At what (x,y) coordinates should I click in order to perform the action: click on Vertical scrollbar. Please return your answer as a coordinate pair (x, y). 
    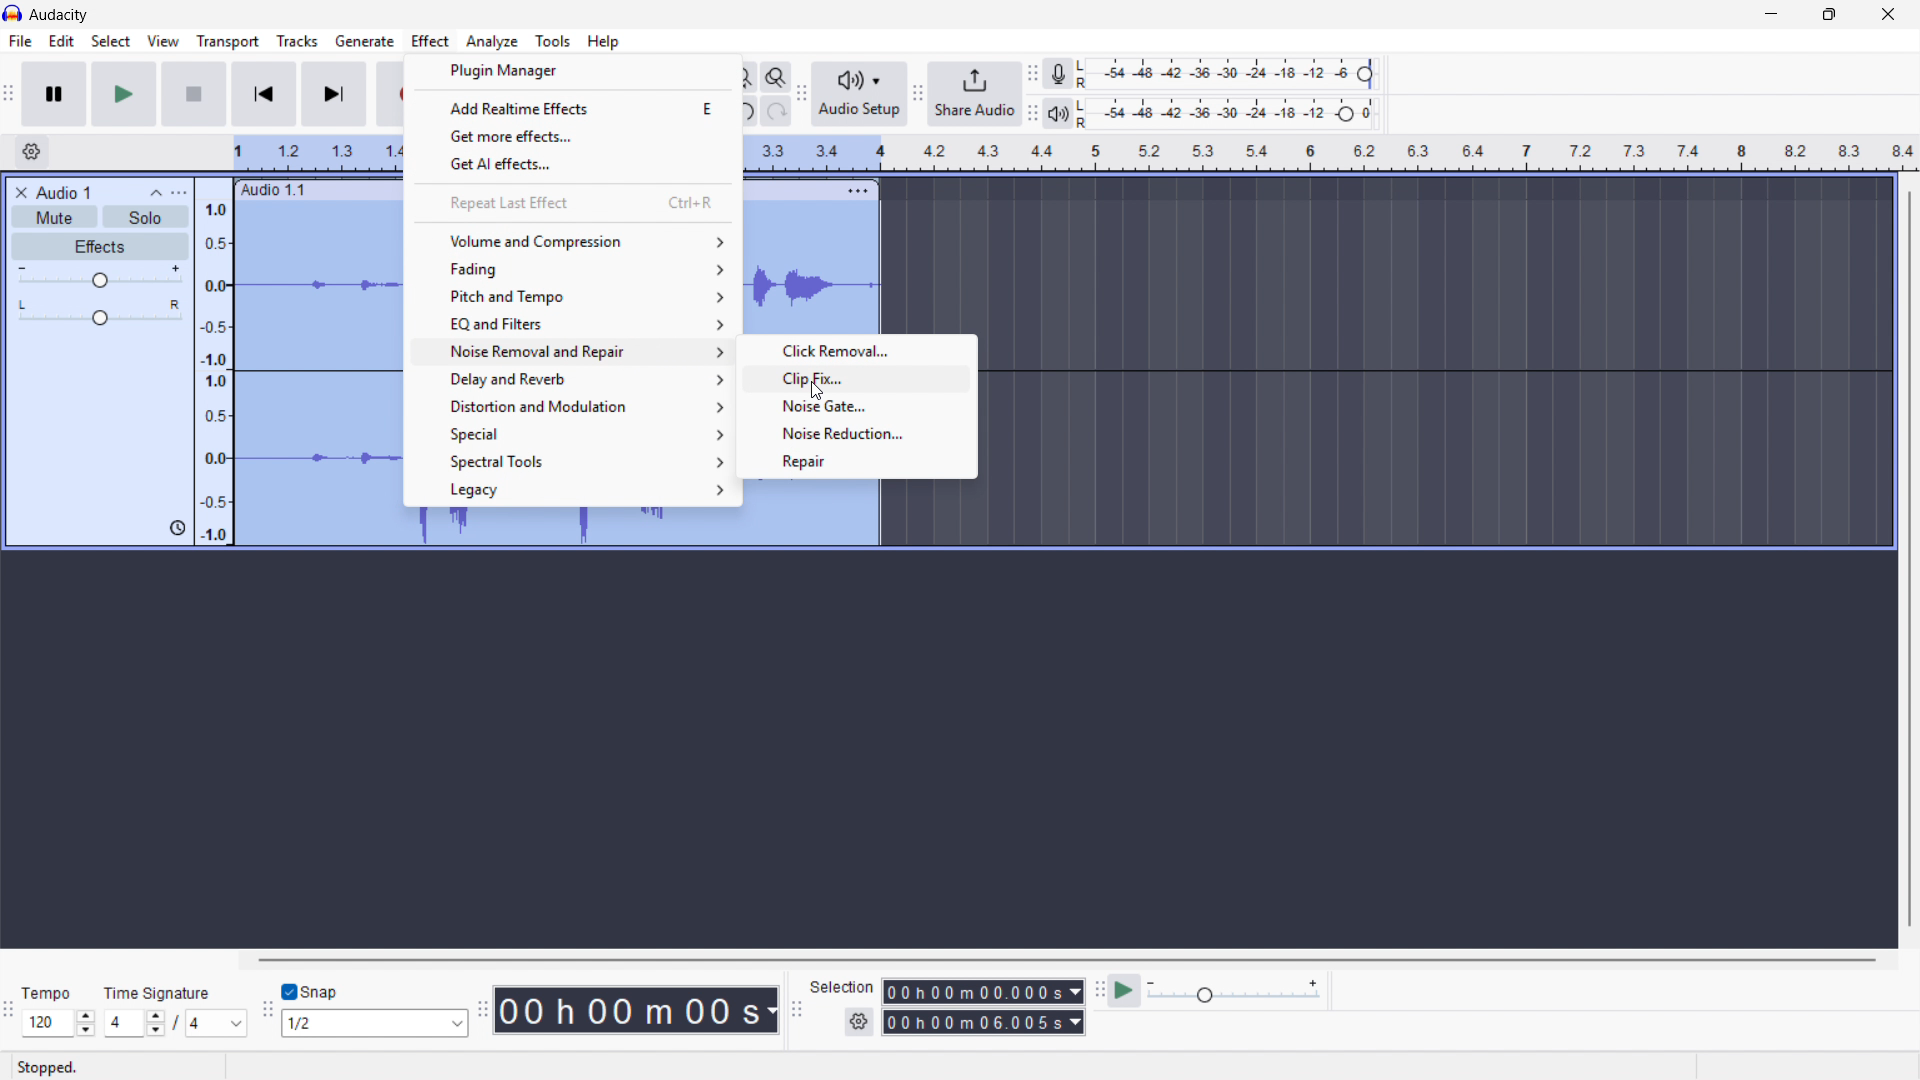
    Looking at the image, I should click on (1910, 559).